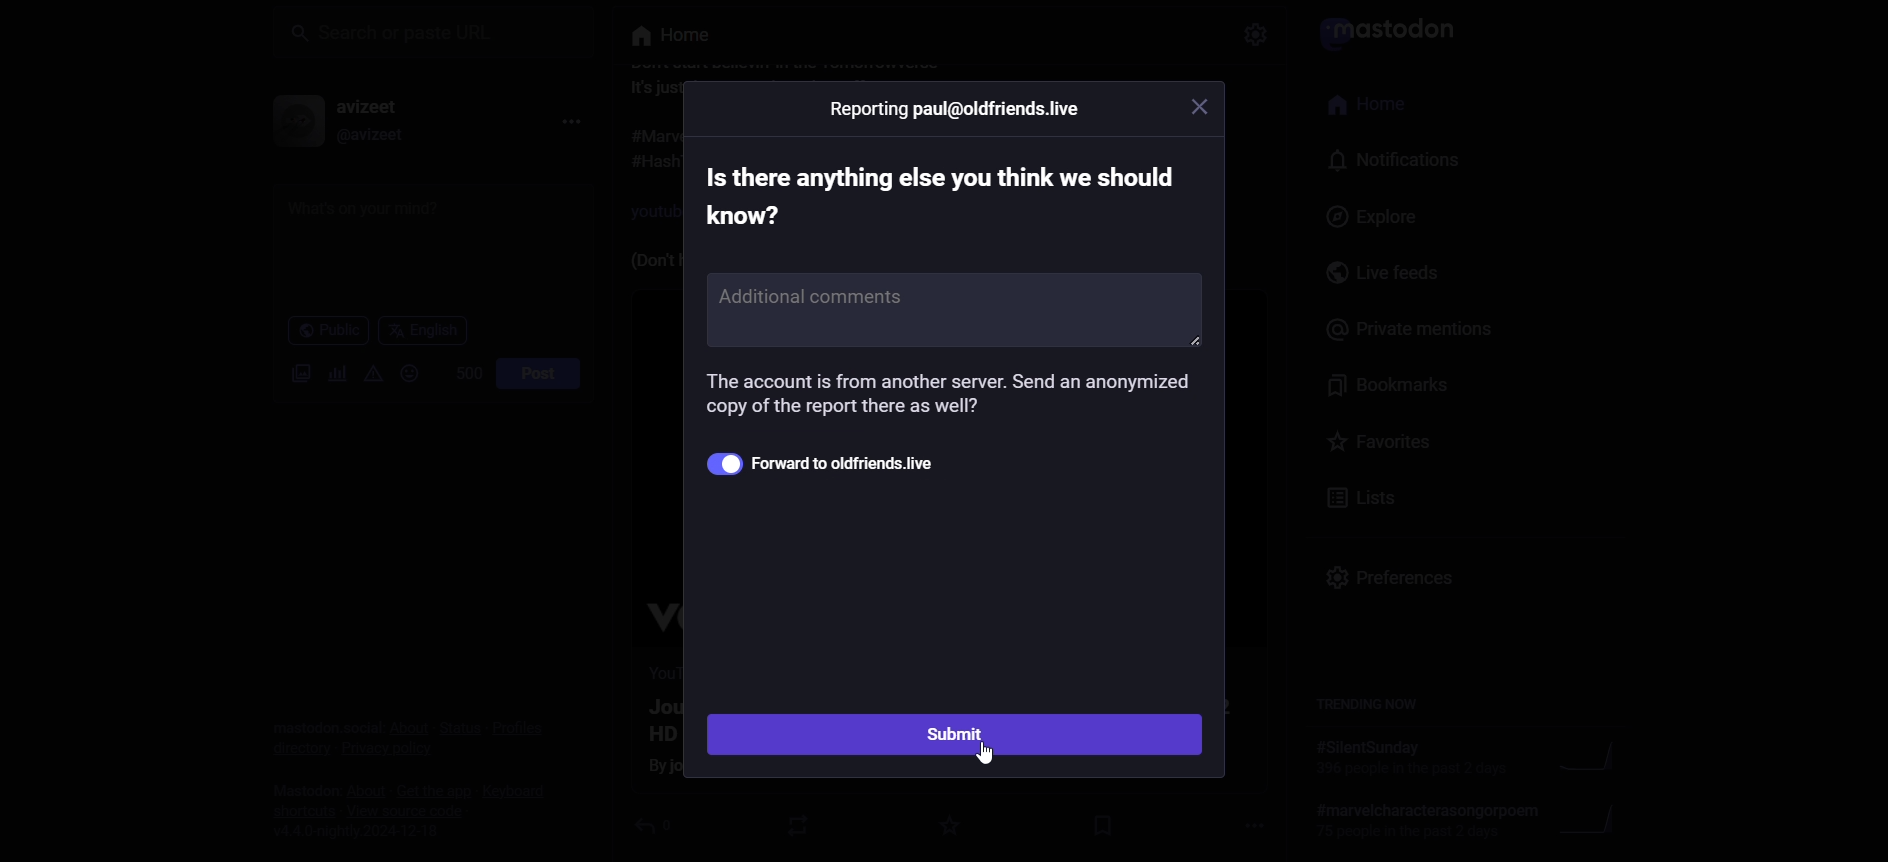  What do you see at coordinates (1399, 584) in the screenshot?
I see `preferences` at bounding box center [1399, 584].